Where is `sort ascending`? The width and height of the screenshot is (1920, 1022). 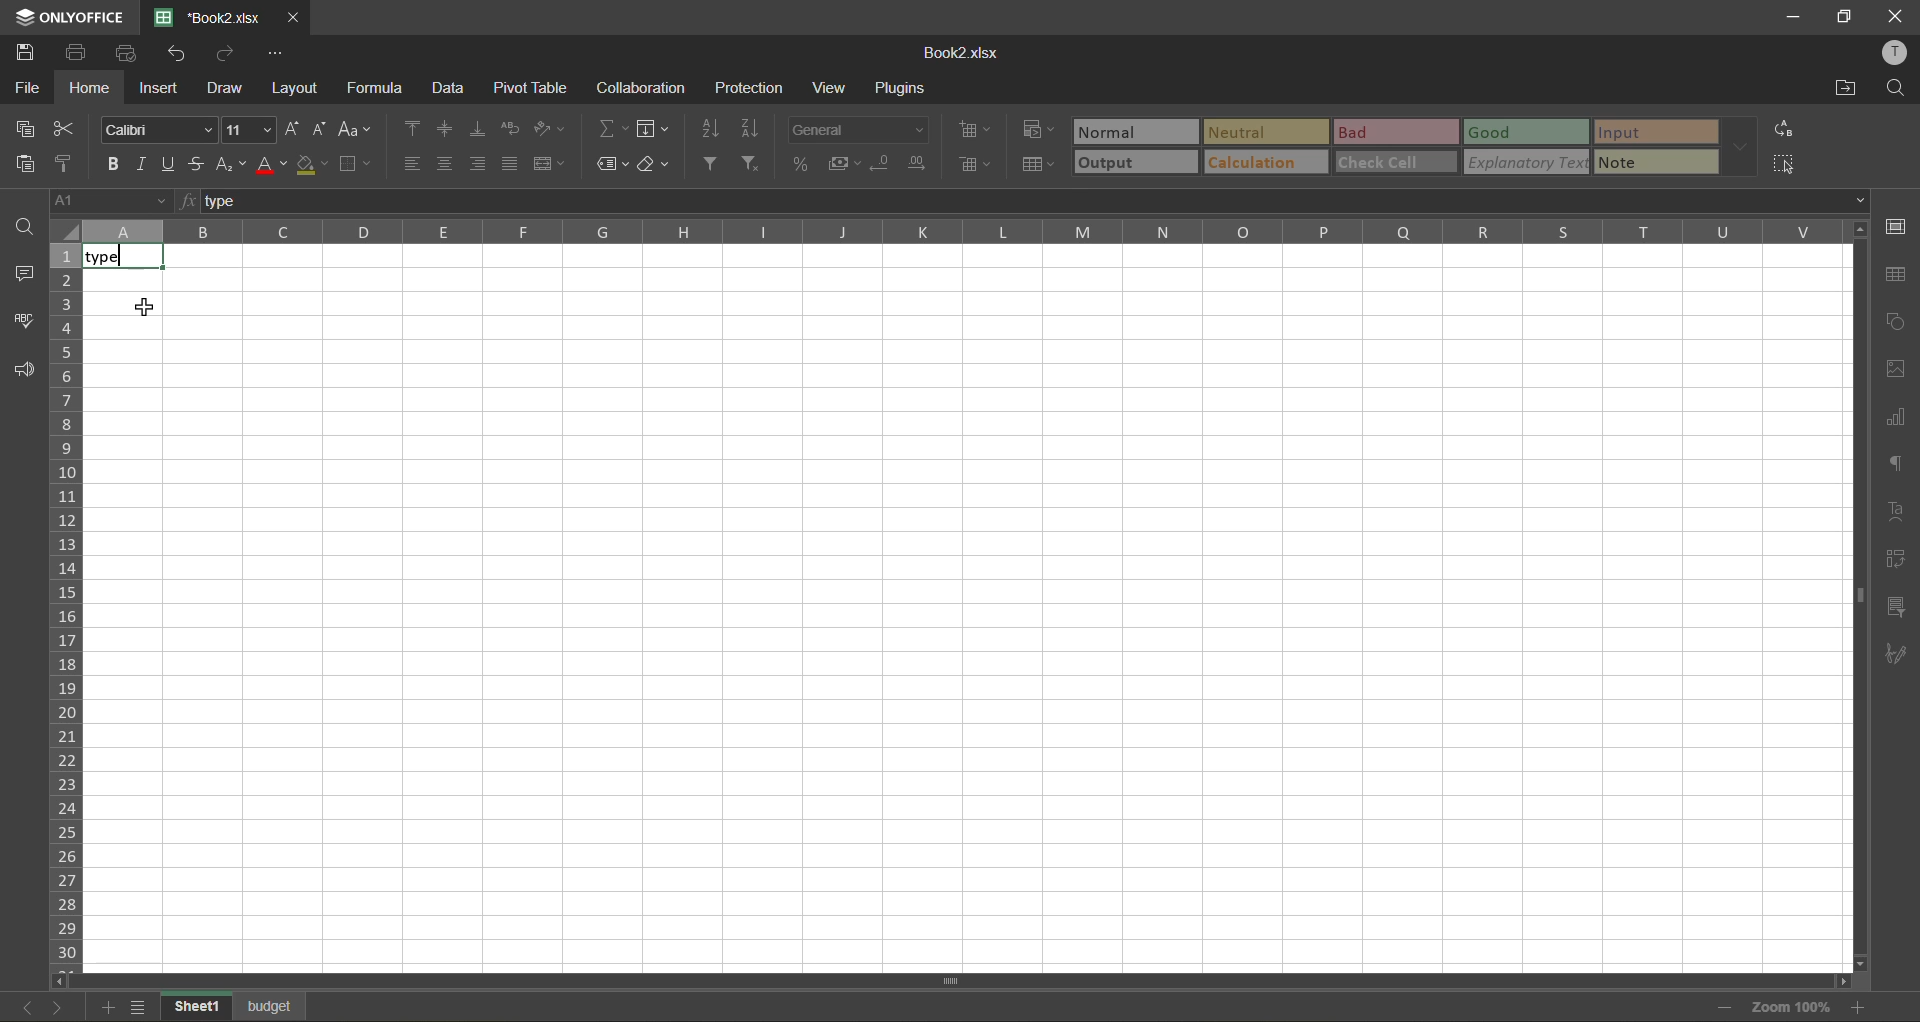
sort ascending is located at coordinates (714, 127).